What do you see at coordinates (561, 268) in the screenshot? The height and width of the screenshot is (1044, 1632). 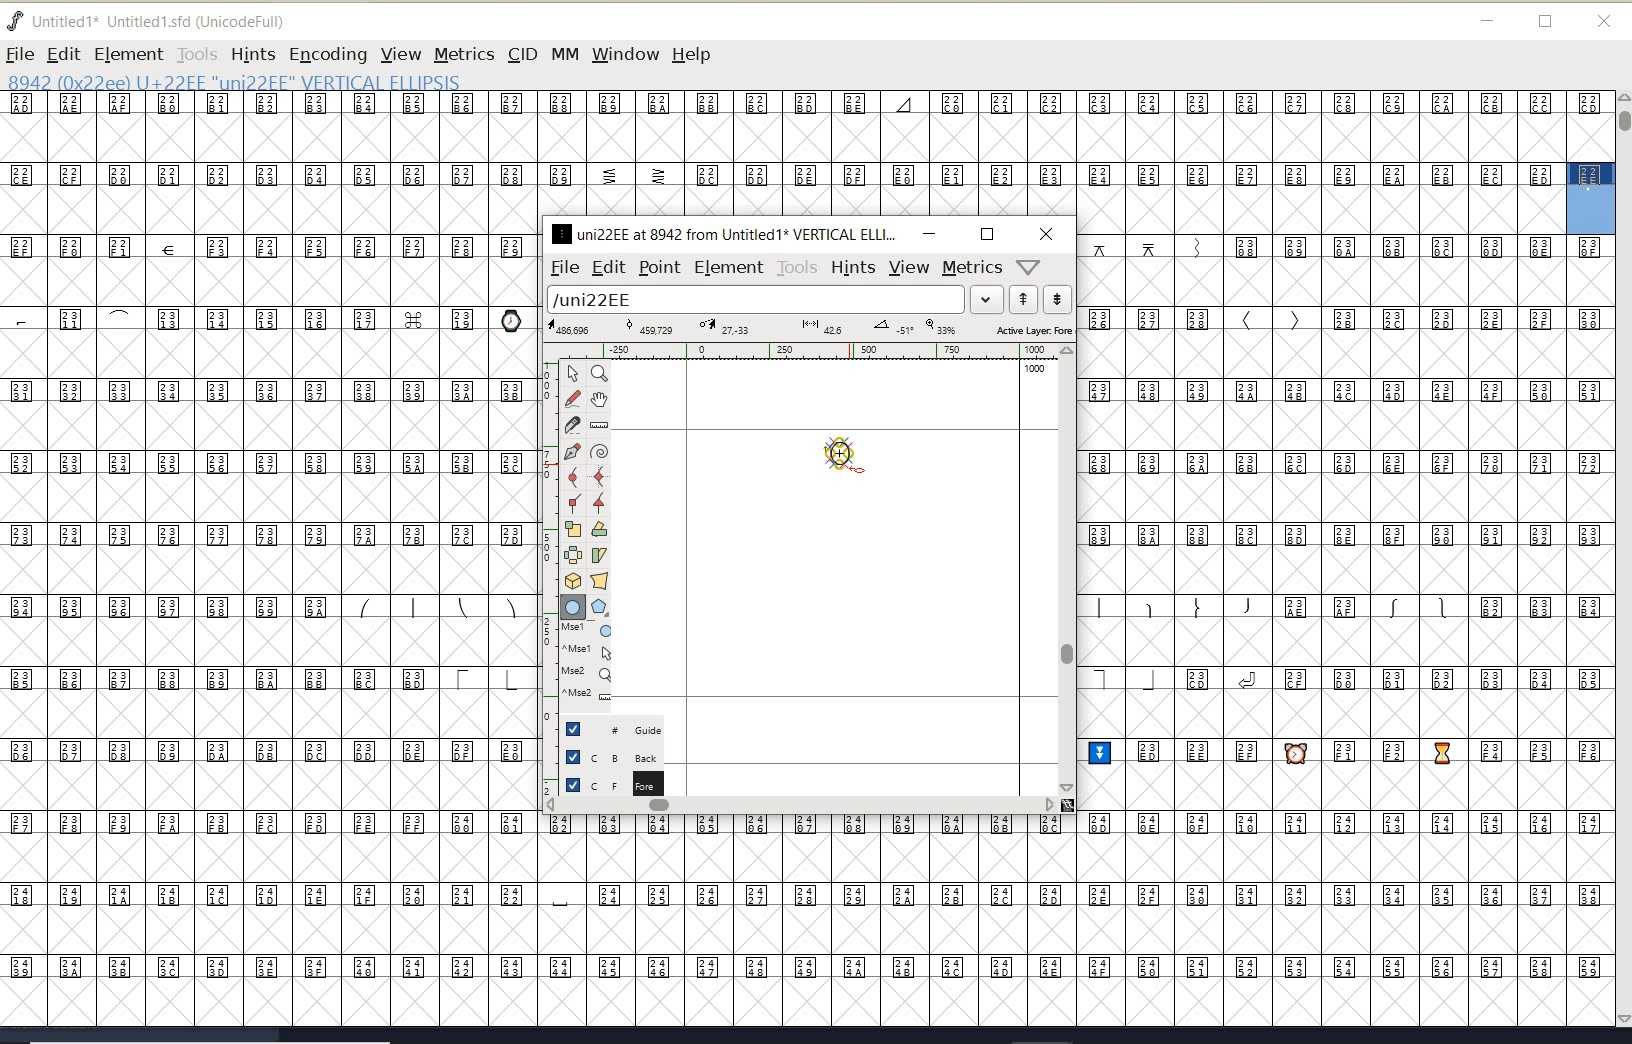 I see `file` at bounding box center [561, 268].